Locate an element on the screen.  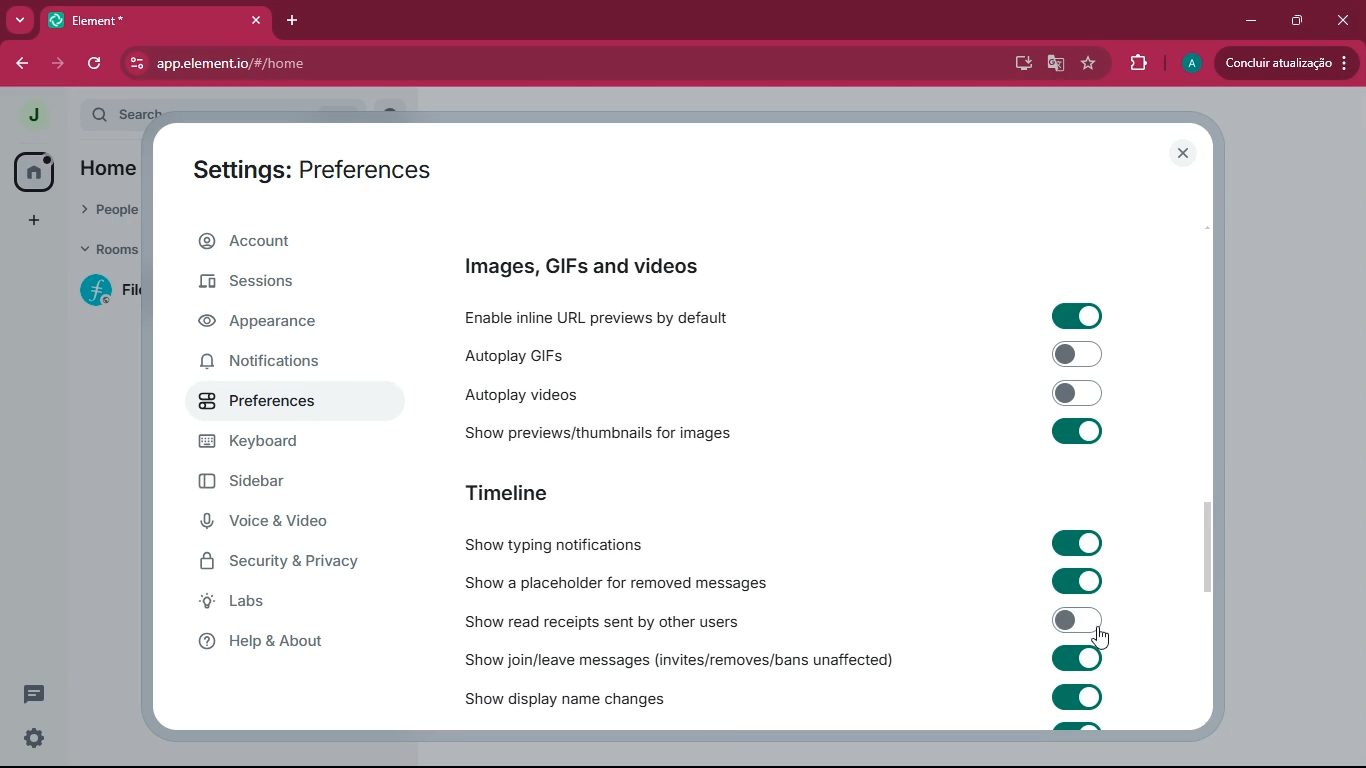
sidebar is located at coordinates (286, 485).